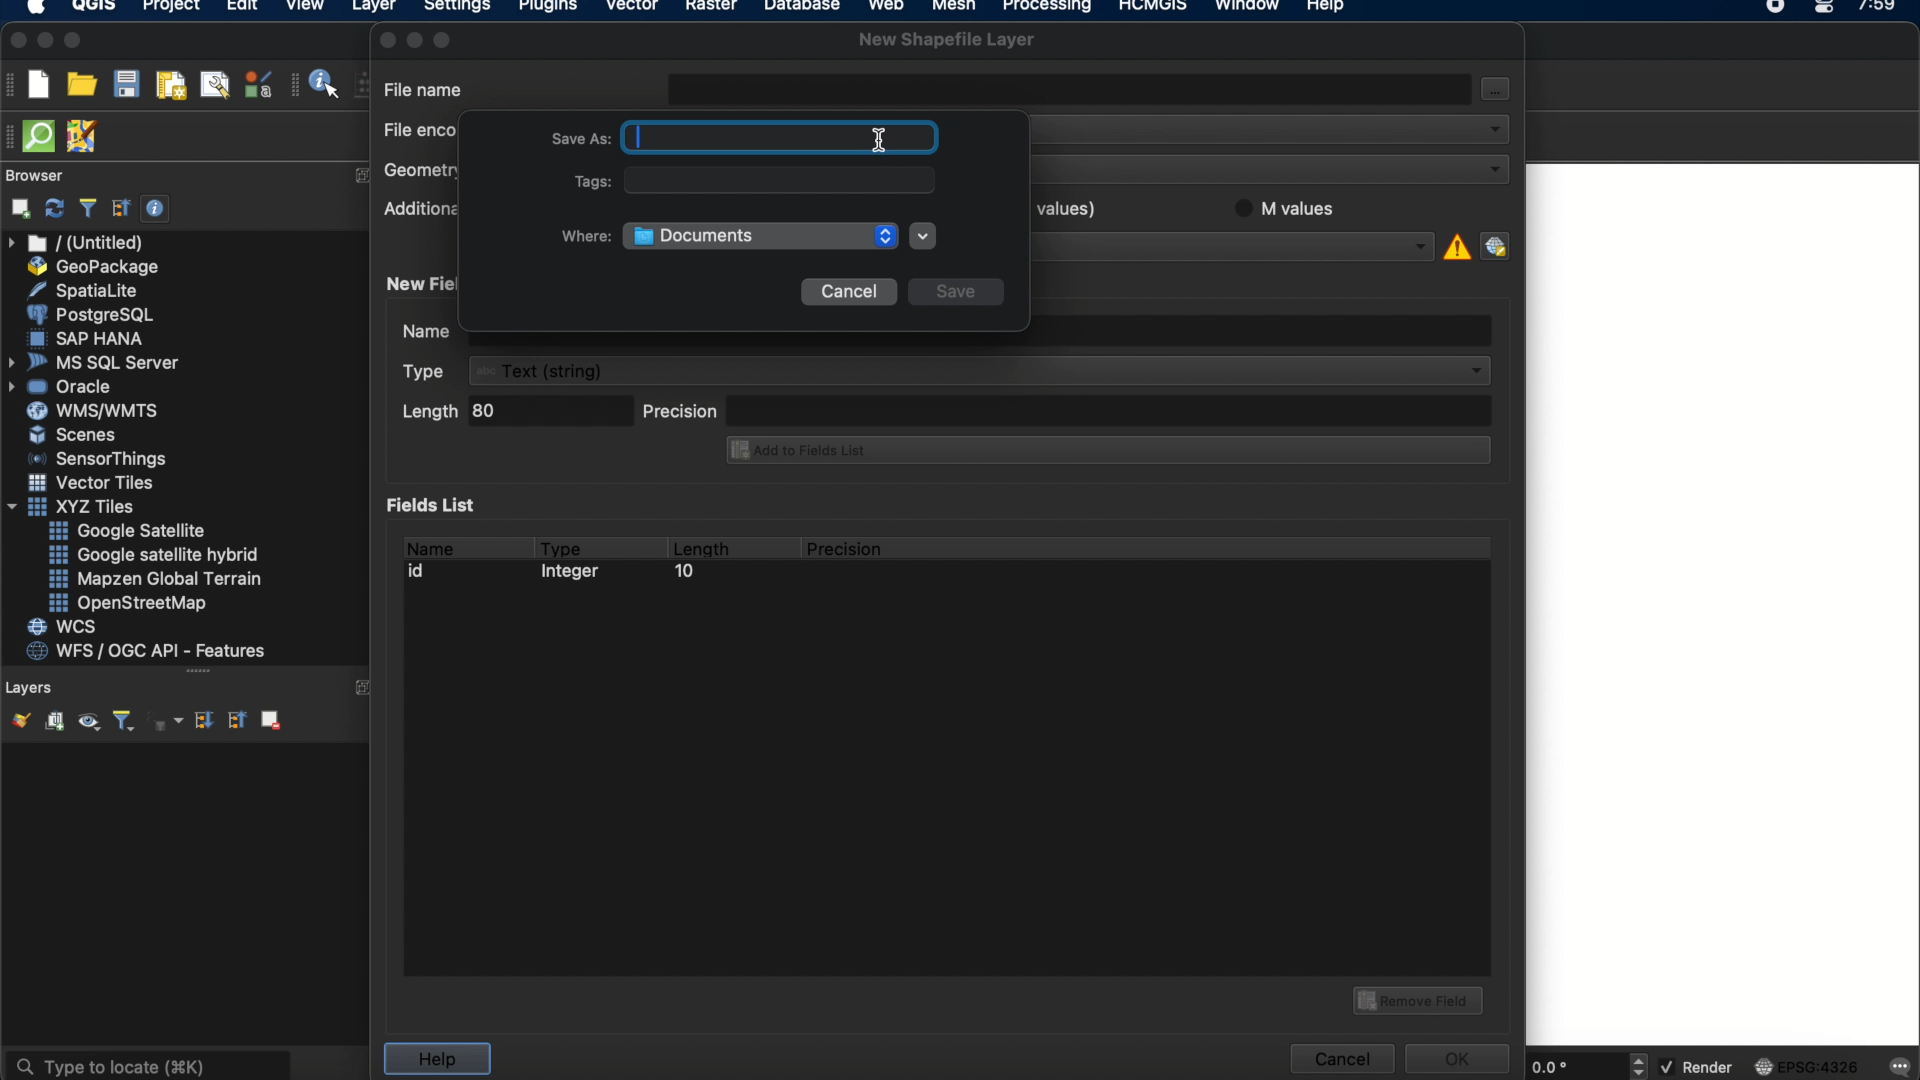  I want to click on more, so click(191, 673).